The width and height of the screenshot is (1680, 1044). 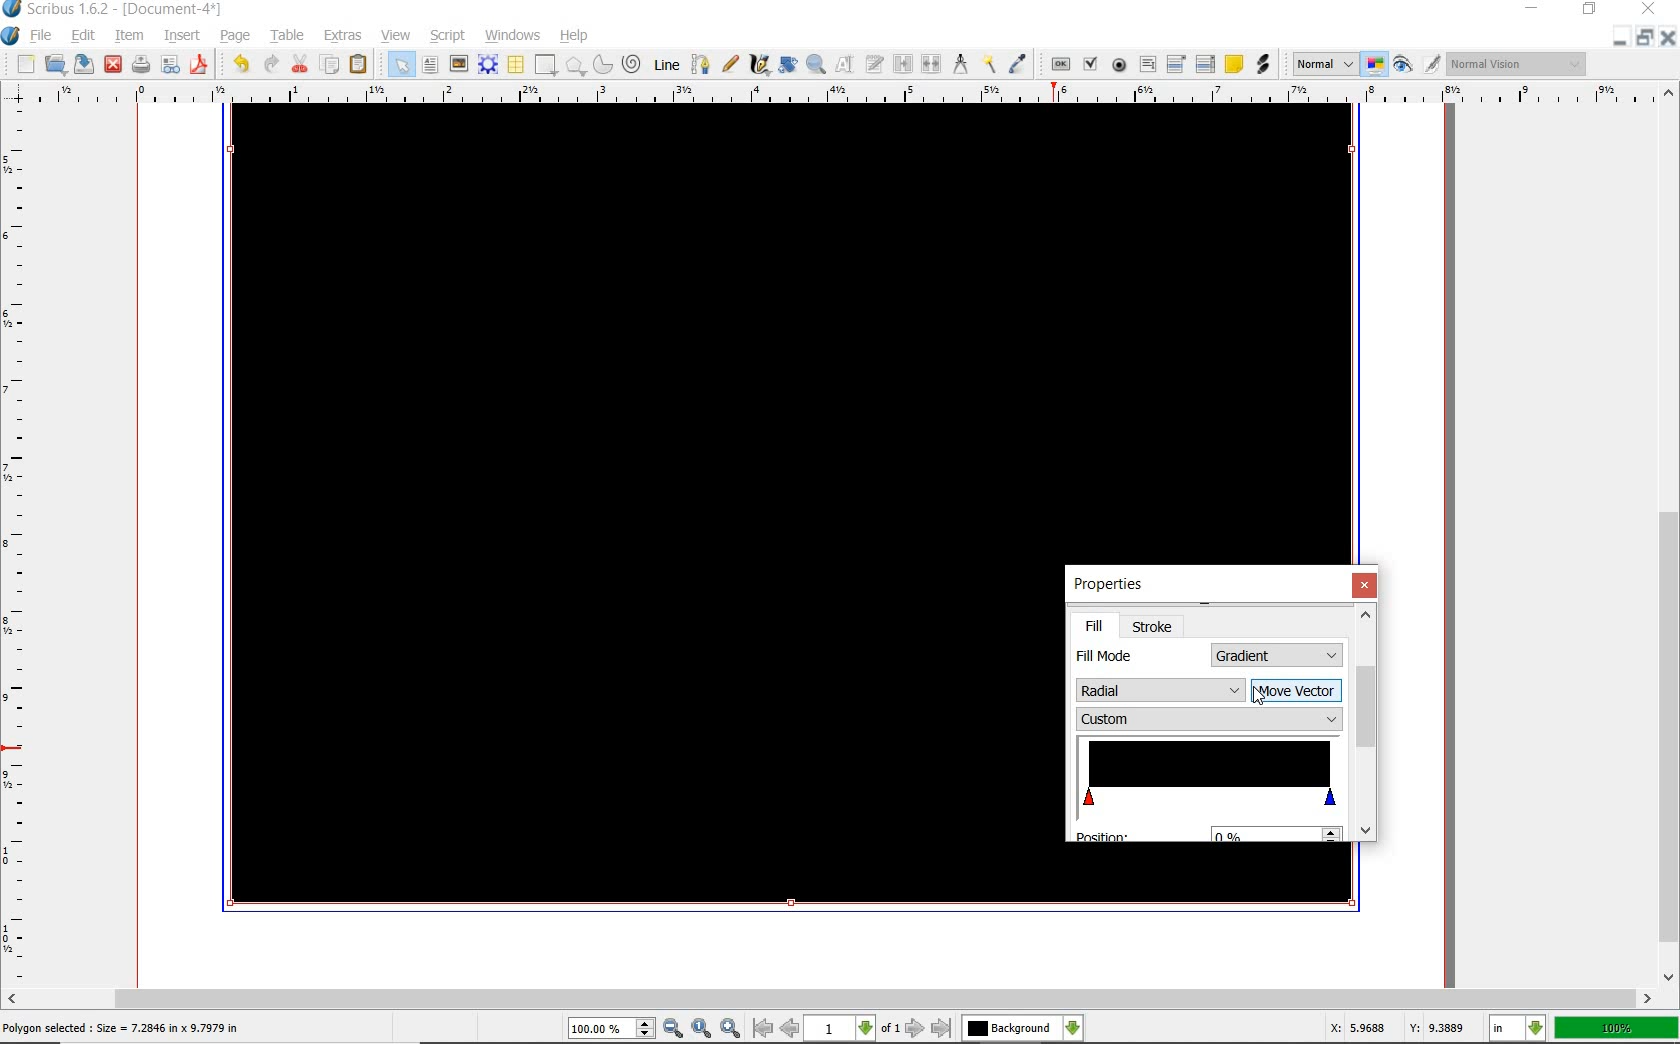 What do you see at coordinates (115, 10) in the screenshot?
I see `Scribus 1.6.2 - [Document-4*]` at bounding box center [115, 10].